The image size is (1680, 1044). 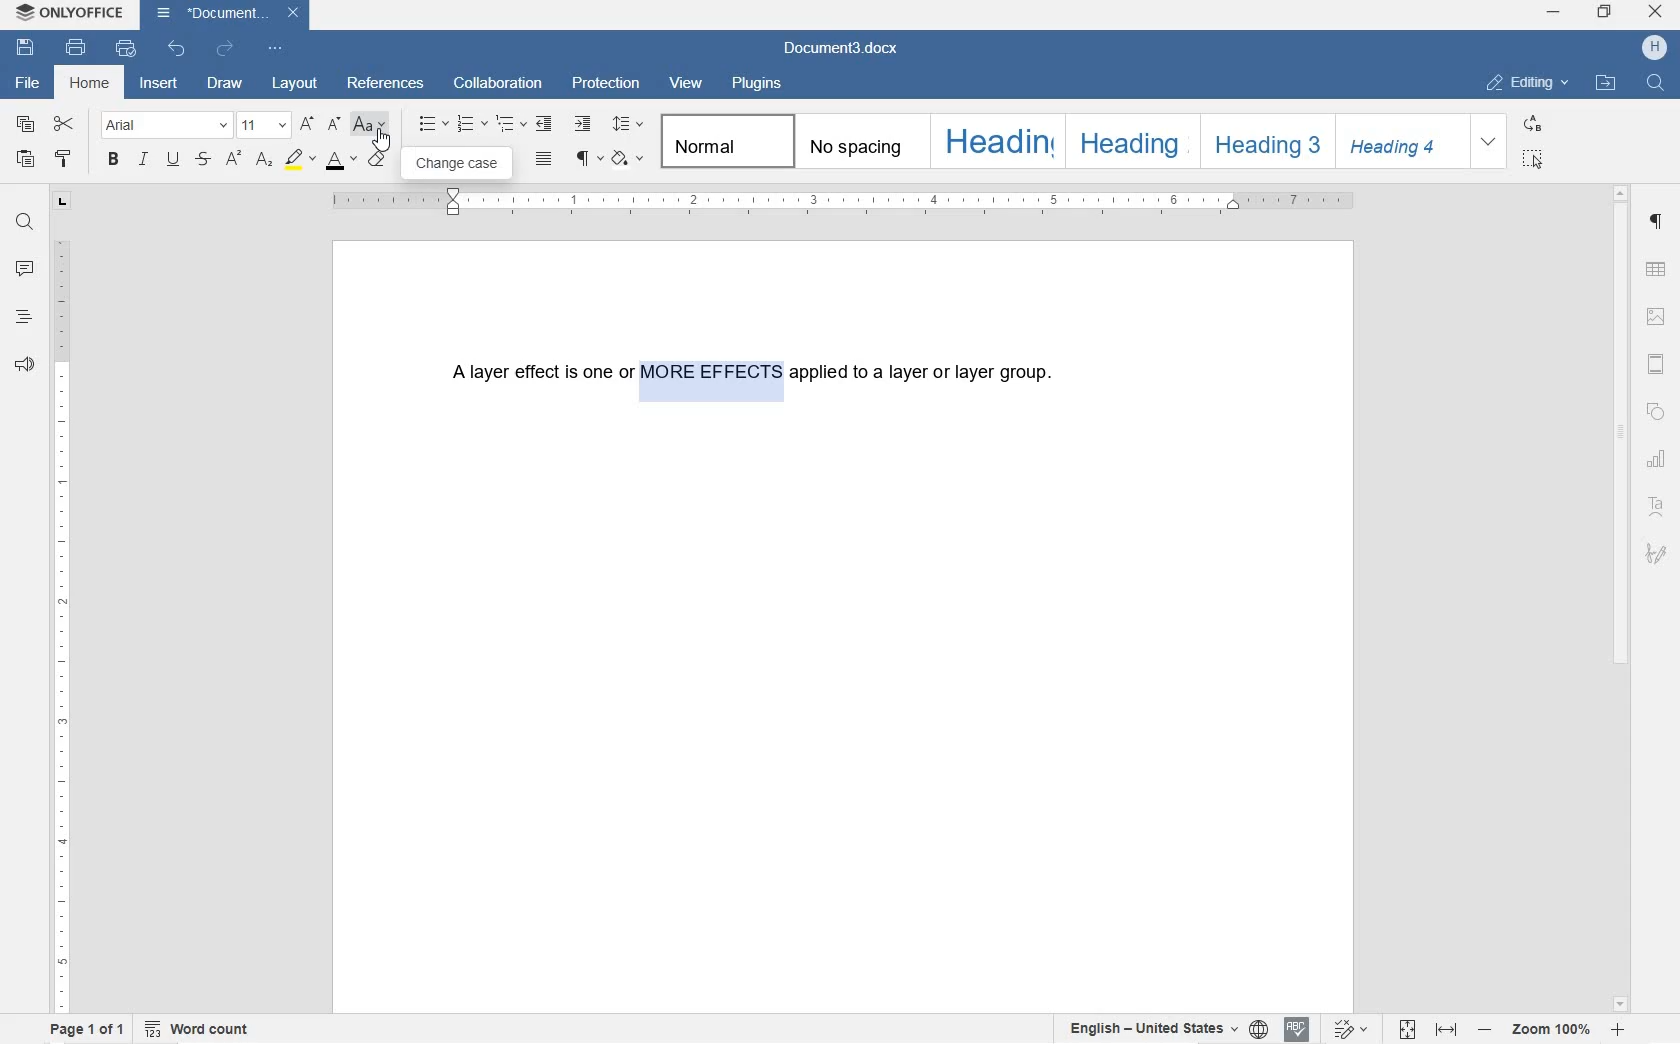 What do you see at coordinates (25, 271) in the screenshot?
I see `COMMENT` at bounding box center [25, 271].